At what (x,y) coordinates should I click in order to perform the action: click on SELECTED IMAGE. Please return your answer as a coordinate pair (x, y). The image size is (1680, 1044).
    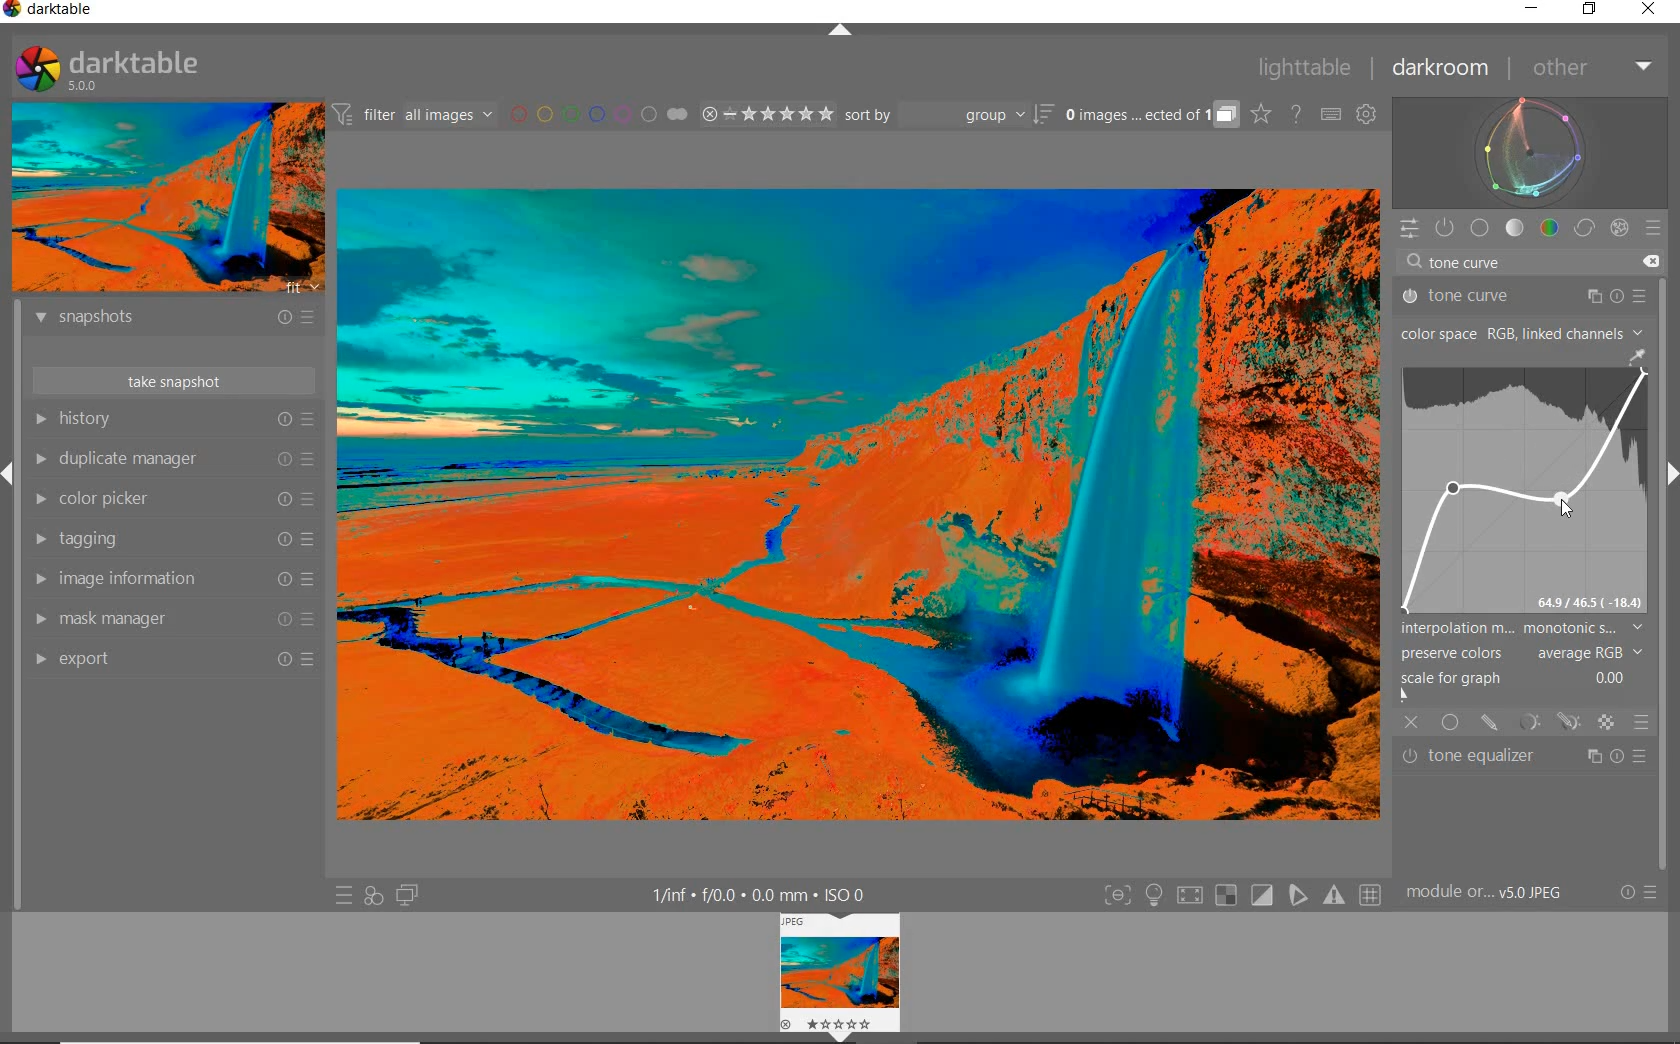
    Looking at the image, I should click on (855, 502).